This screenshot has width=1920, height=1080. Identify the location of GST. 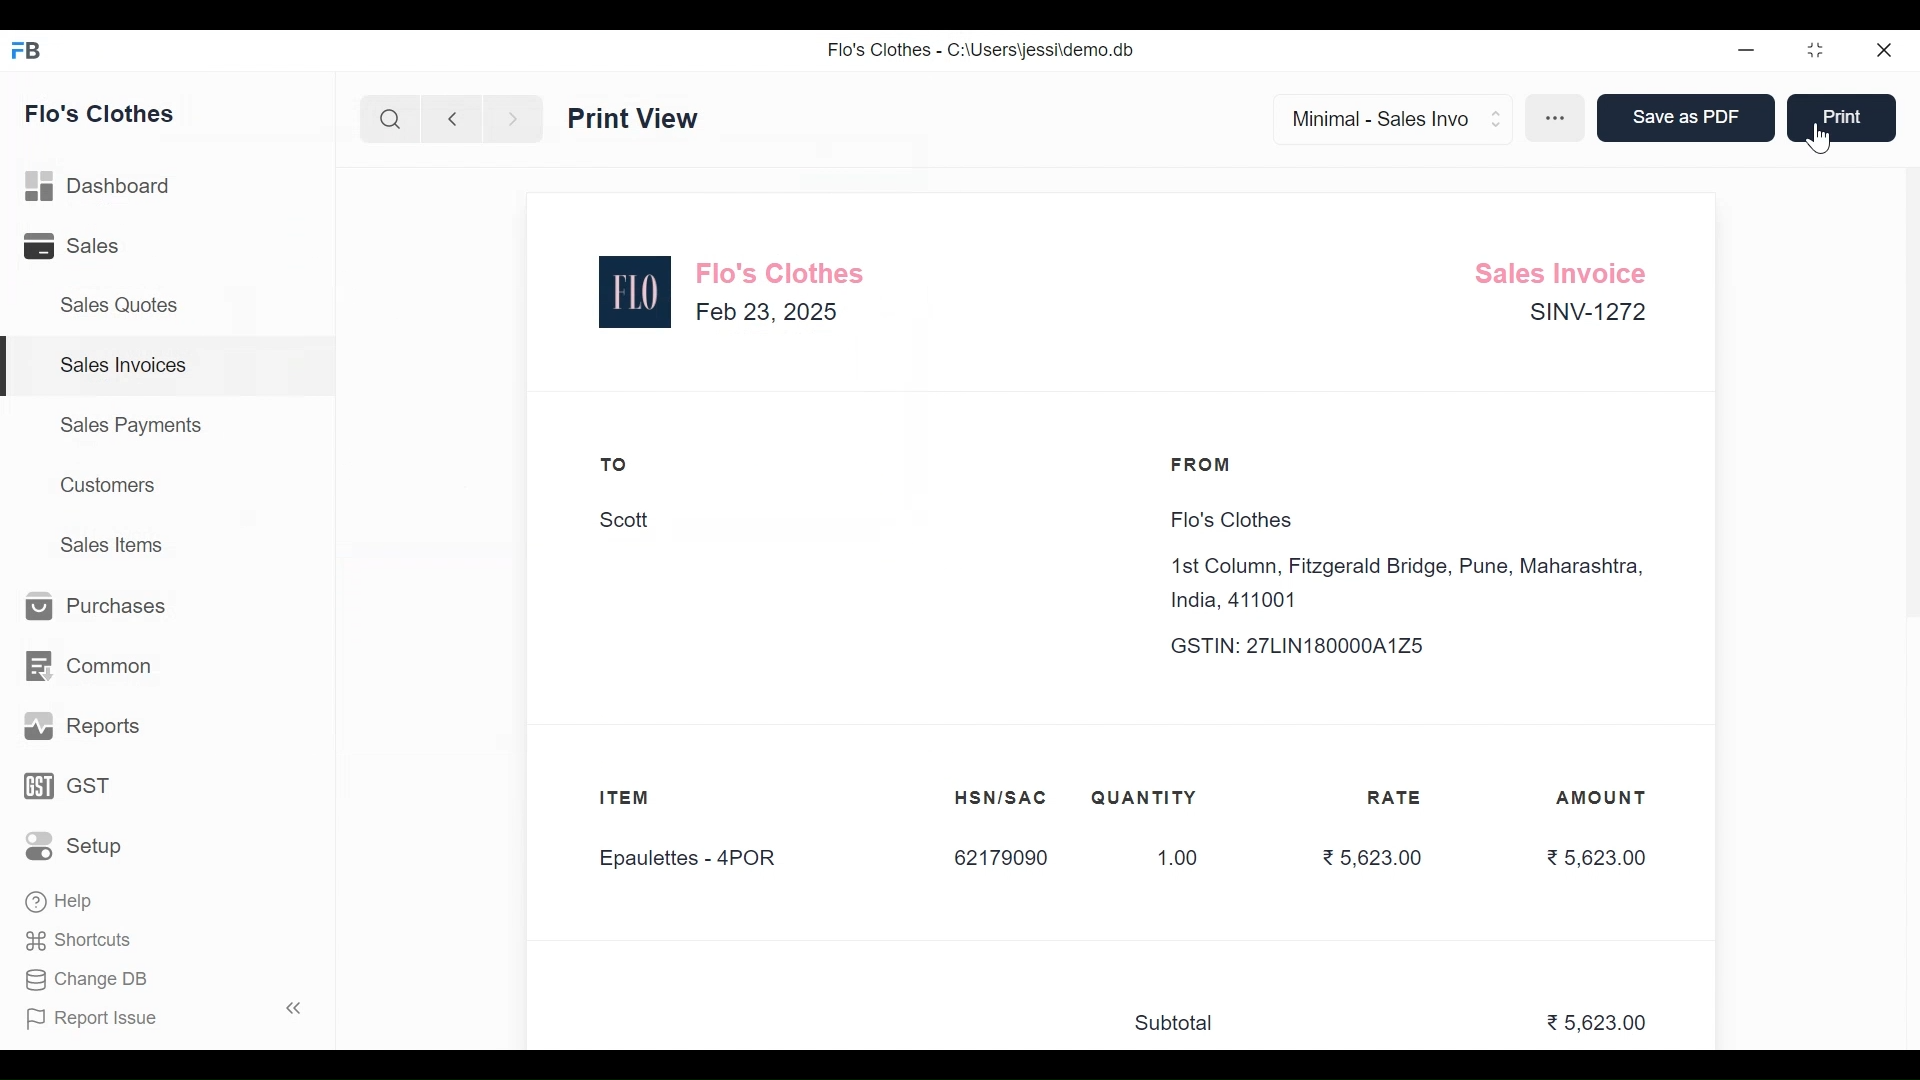
(68, 784).